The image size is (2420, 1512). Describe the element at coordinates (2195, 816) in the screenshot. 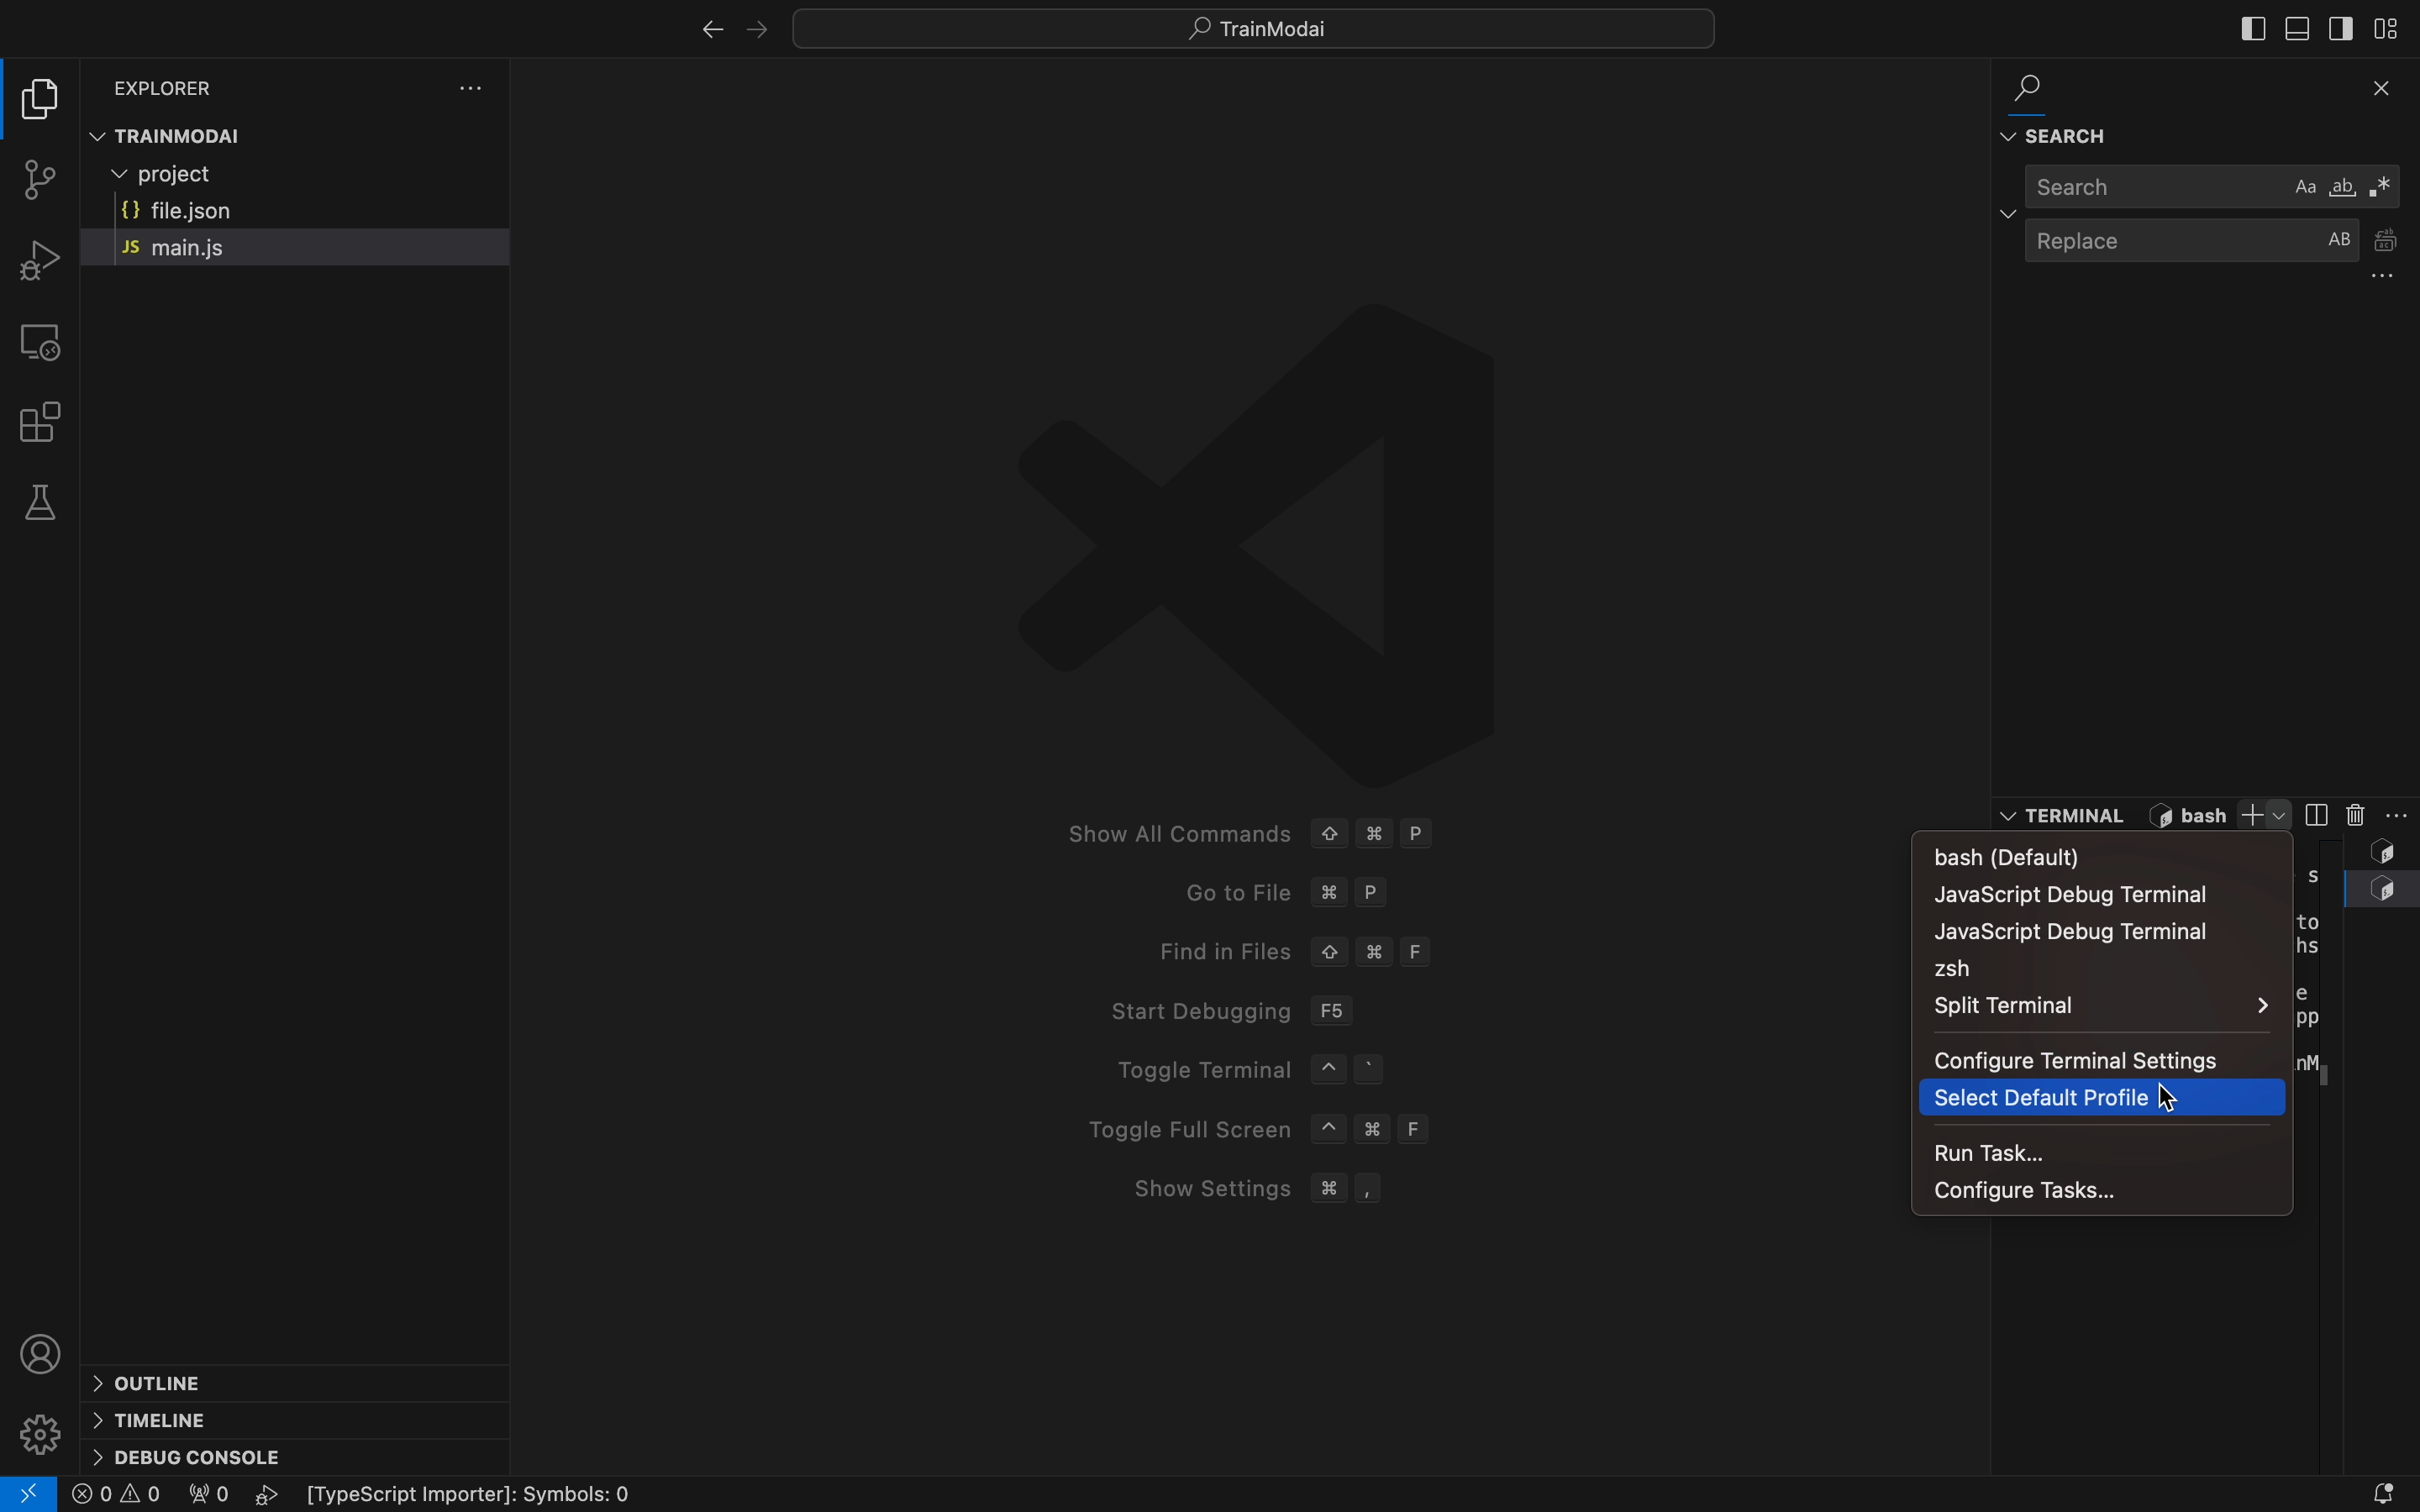

I see `terminal name` at that location.